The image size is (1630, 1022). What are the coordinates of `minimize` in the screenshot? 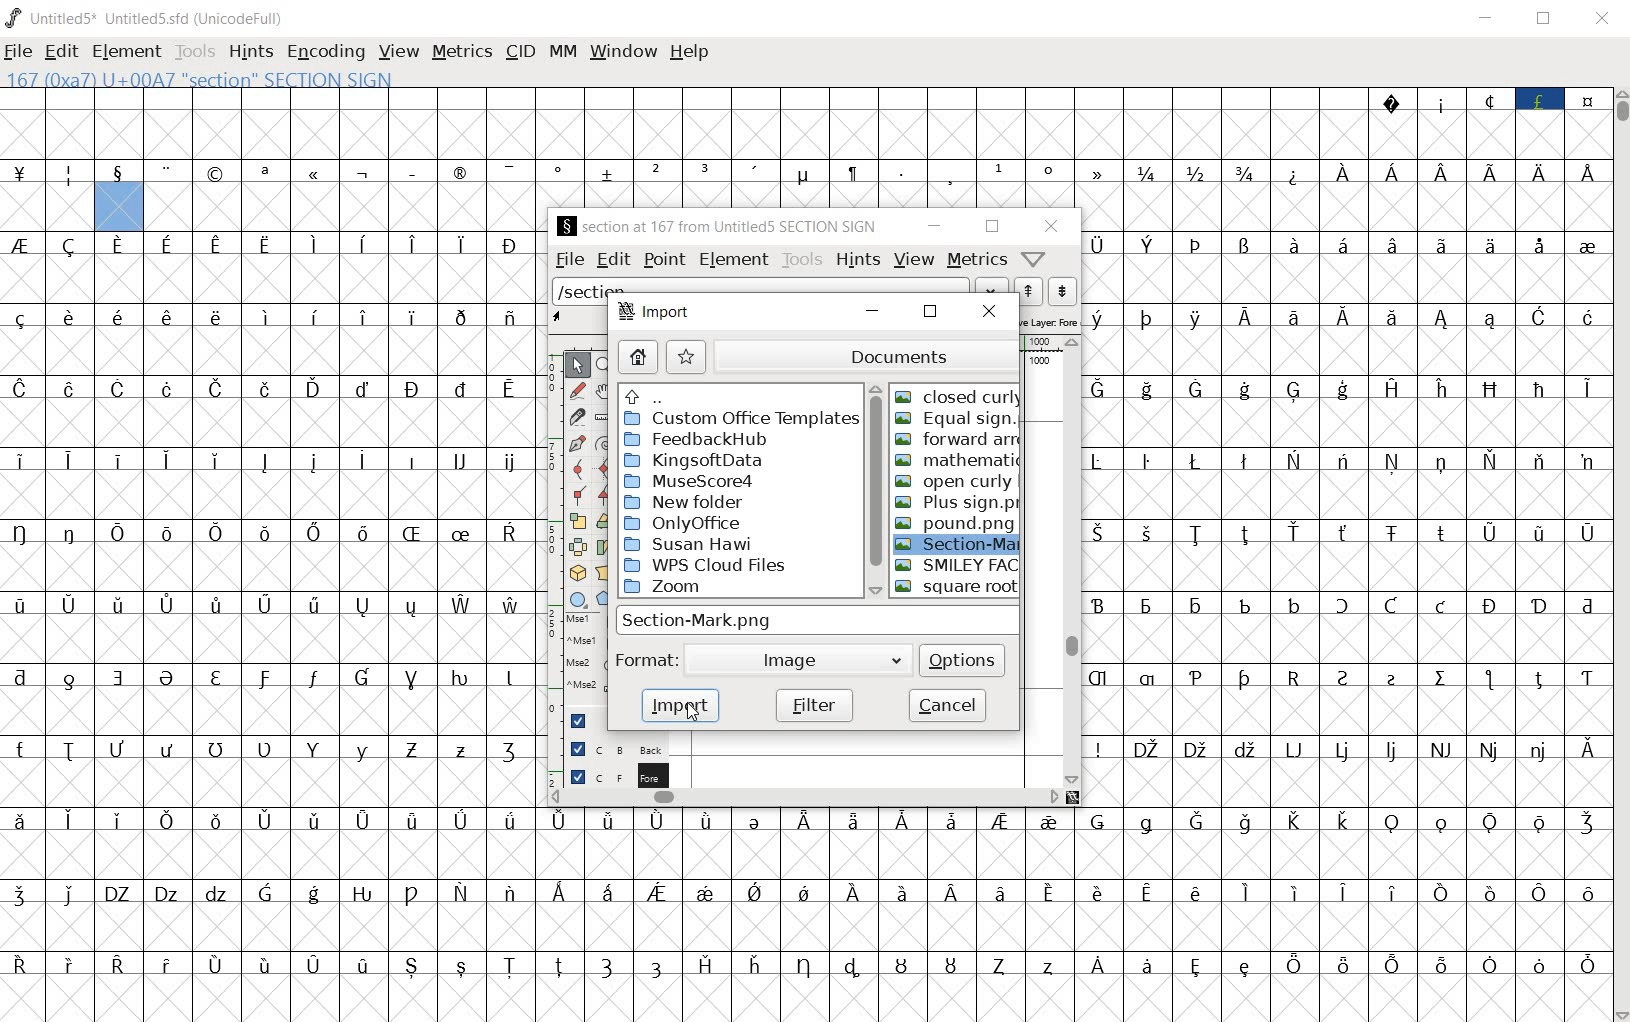 It's located at (933, 227).